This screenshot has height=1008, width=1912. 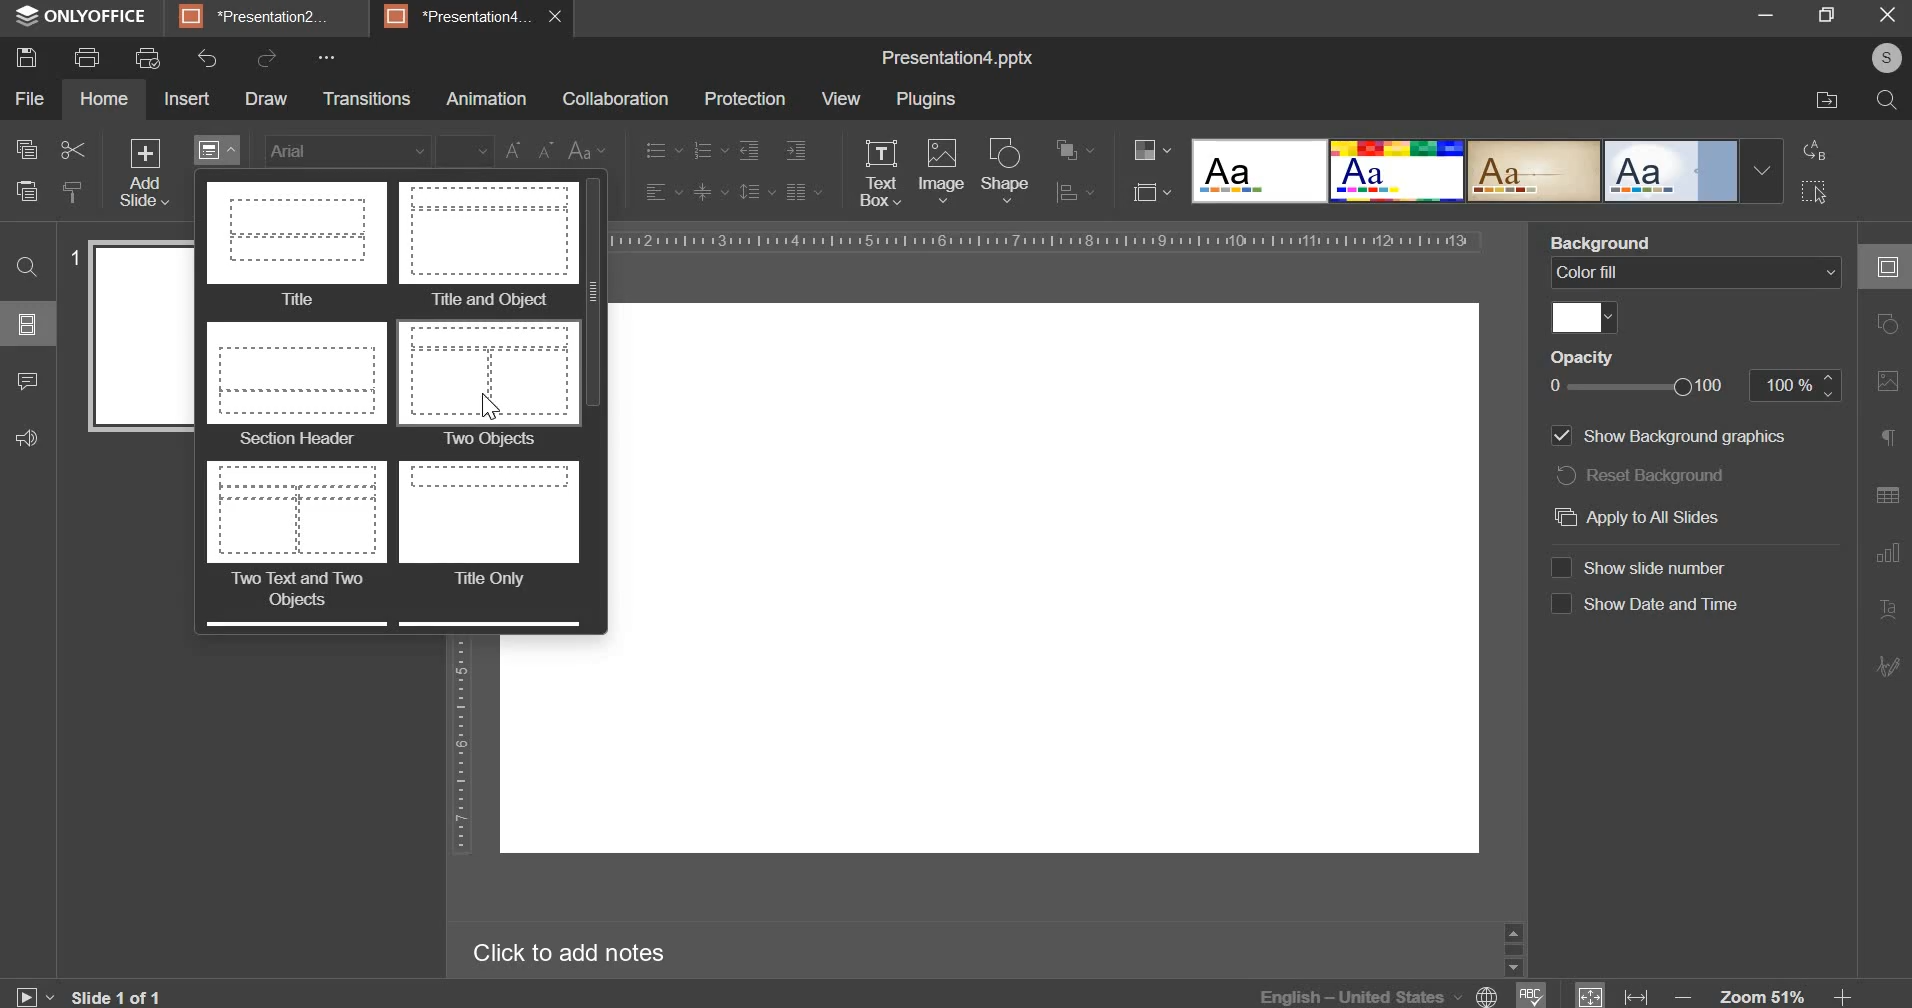 What do you see at coordinates (1887, 14) in the screenshot?
I see `close` at bounding box center [1887, 14].